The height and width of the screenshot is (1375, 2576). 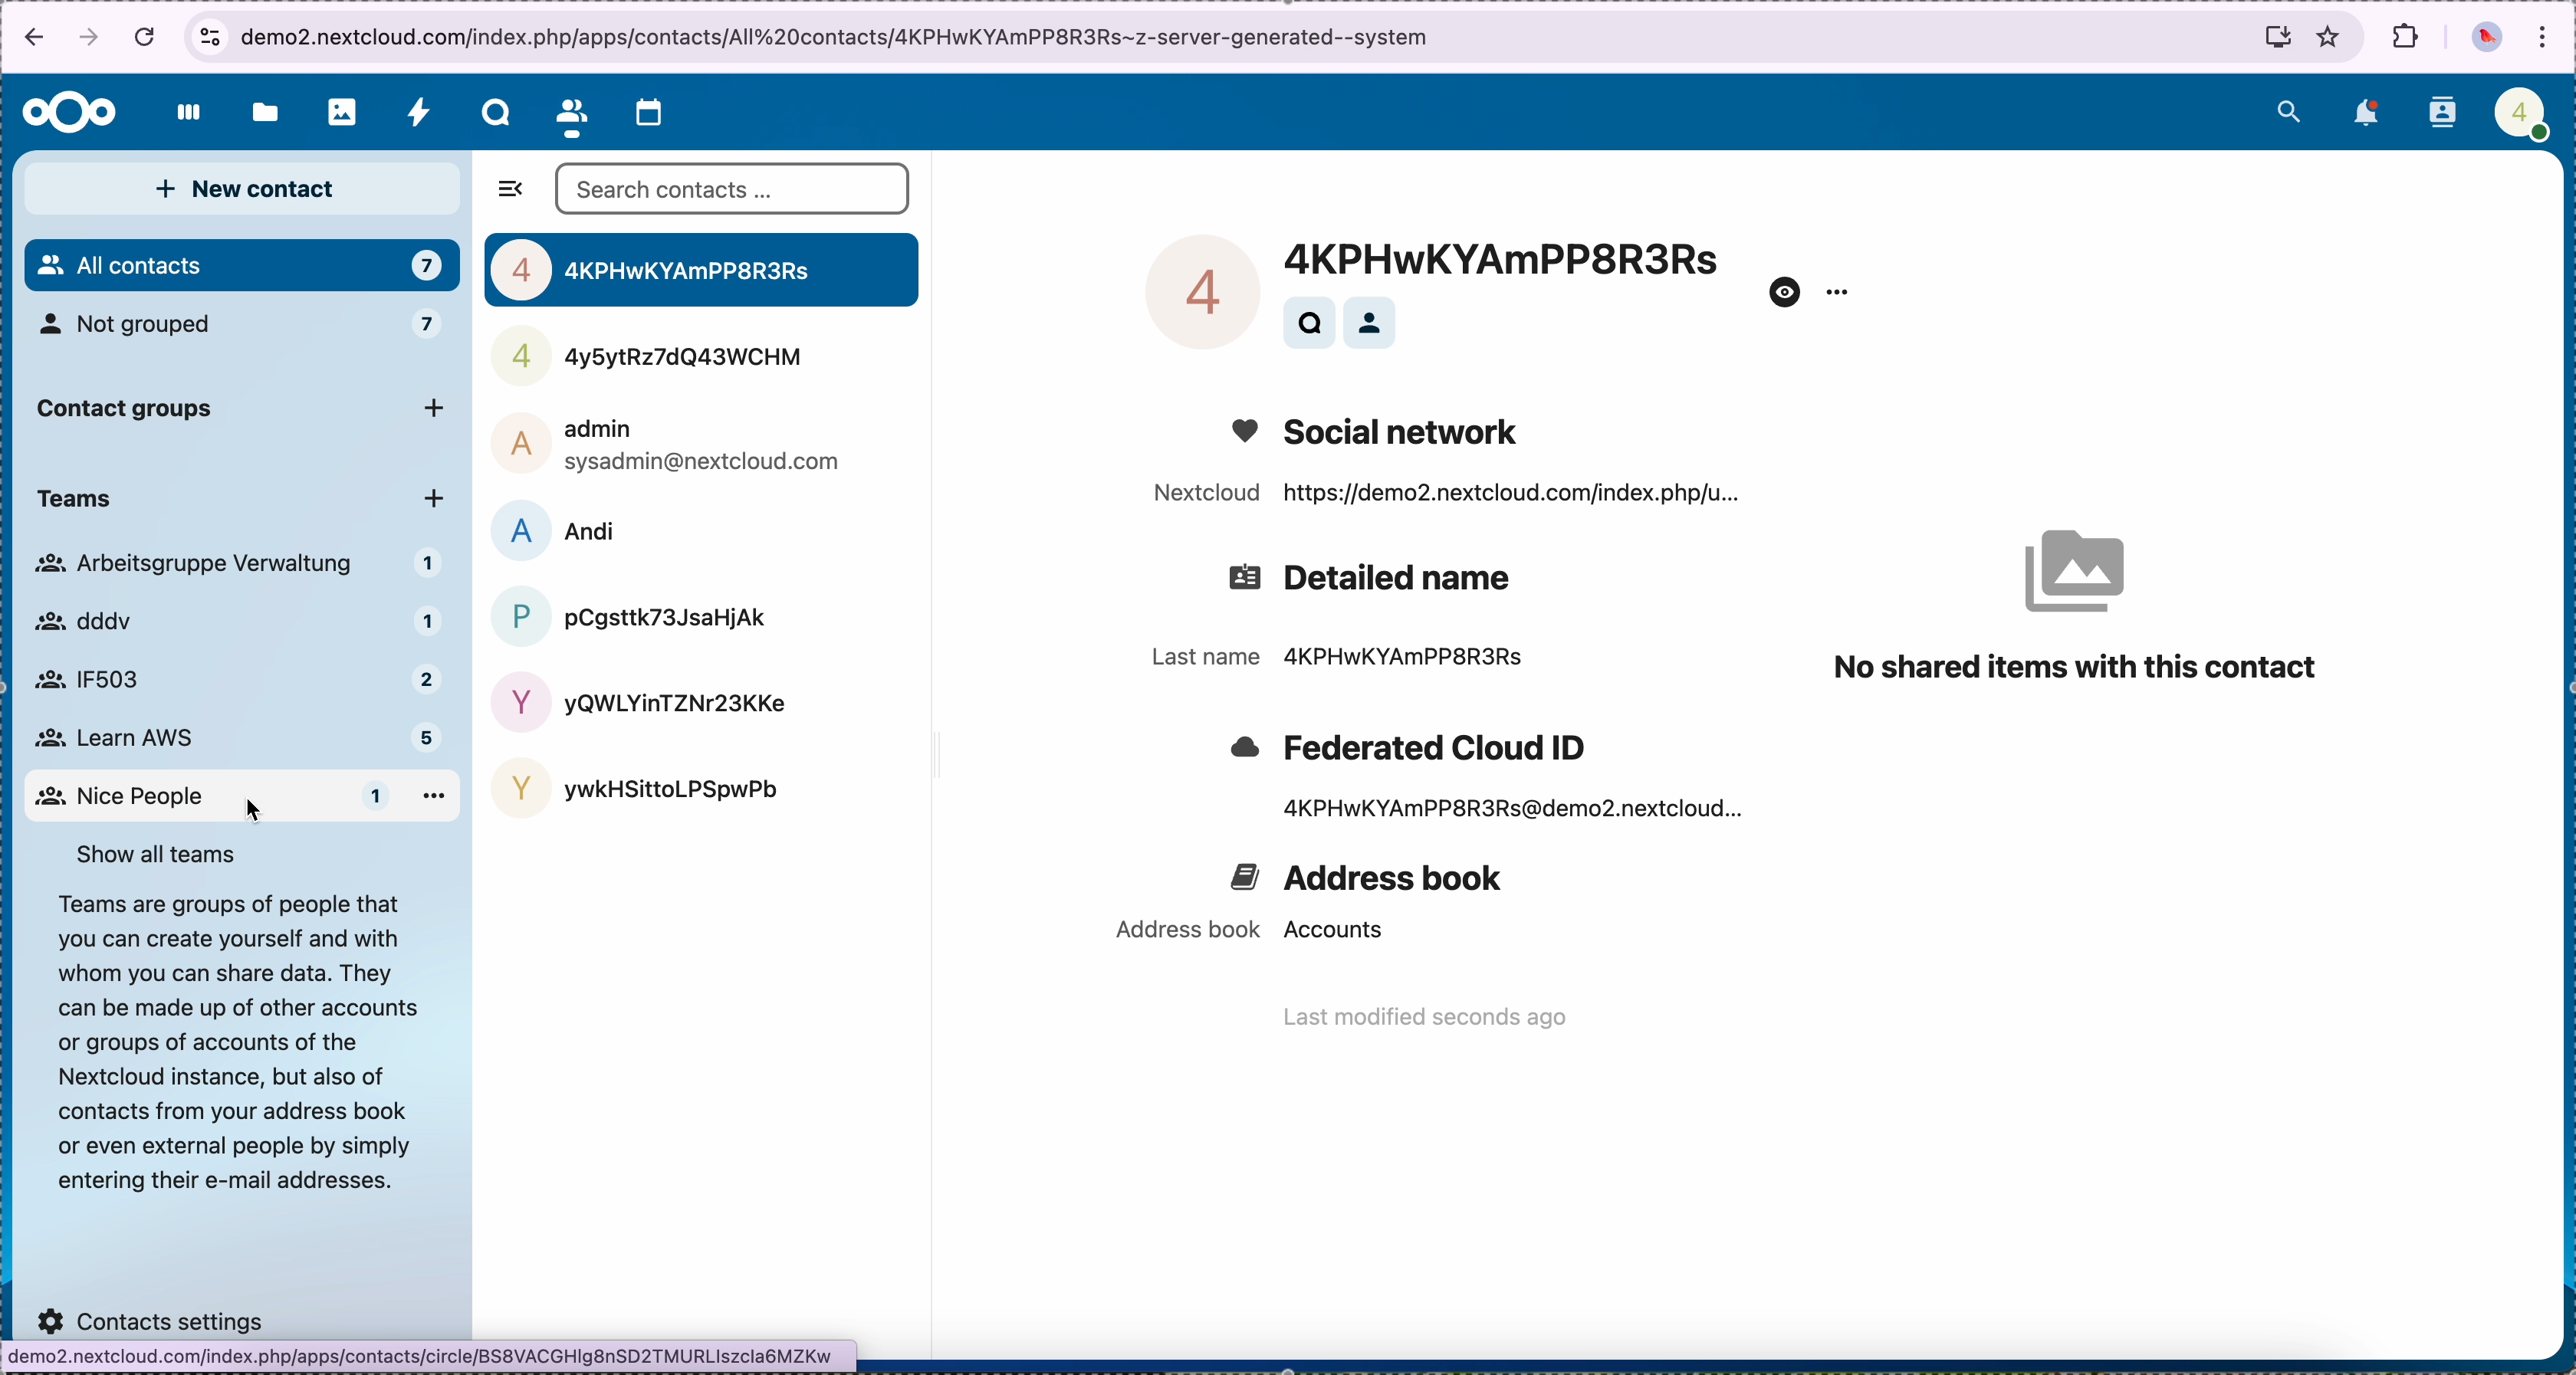 What do you see at coordinates (182, 116) in the screenshot?
I see `dashboard` at bounding box center [182, 116].